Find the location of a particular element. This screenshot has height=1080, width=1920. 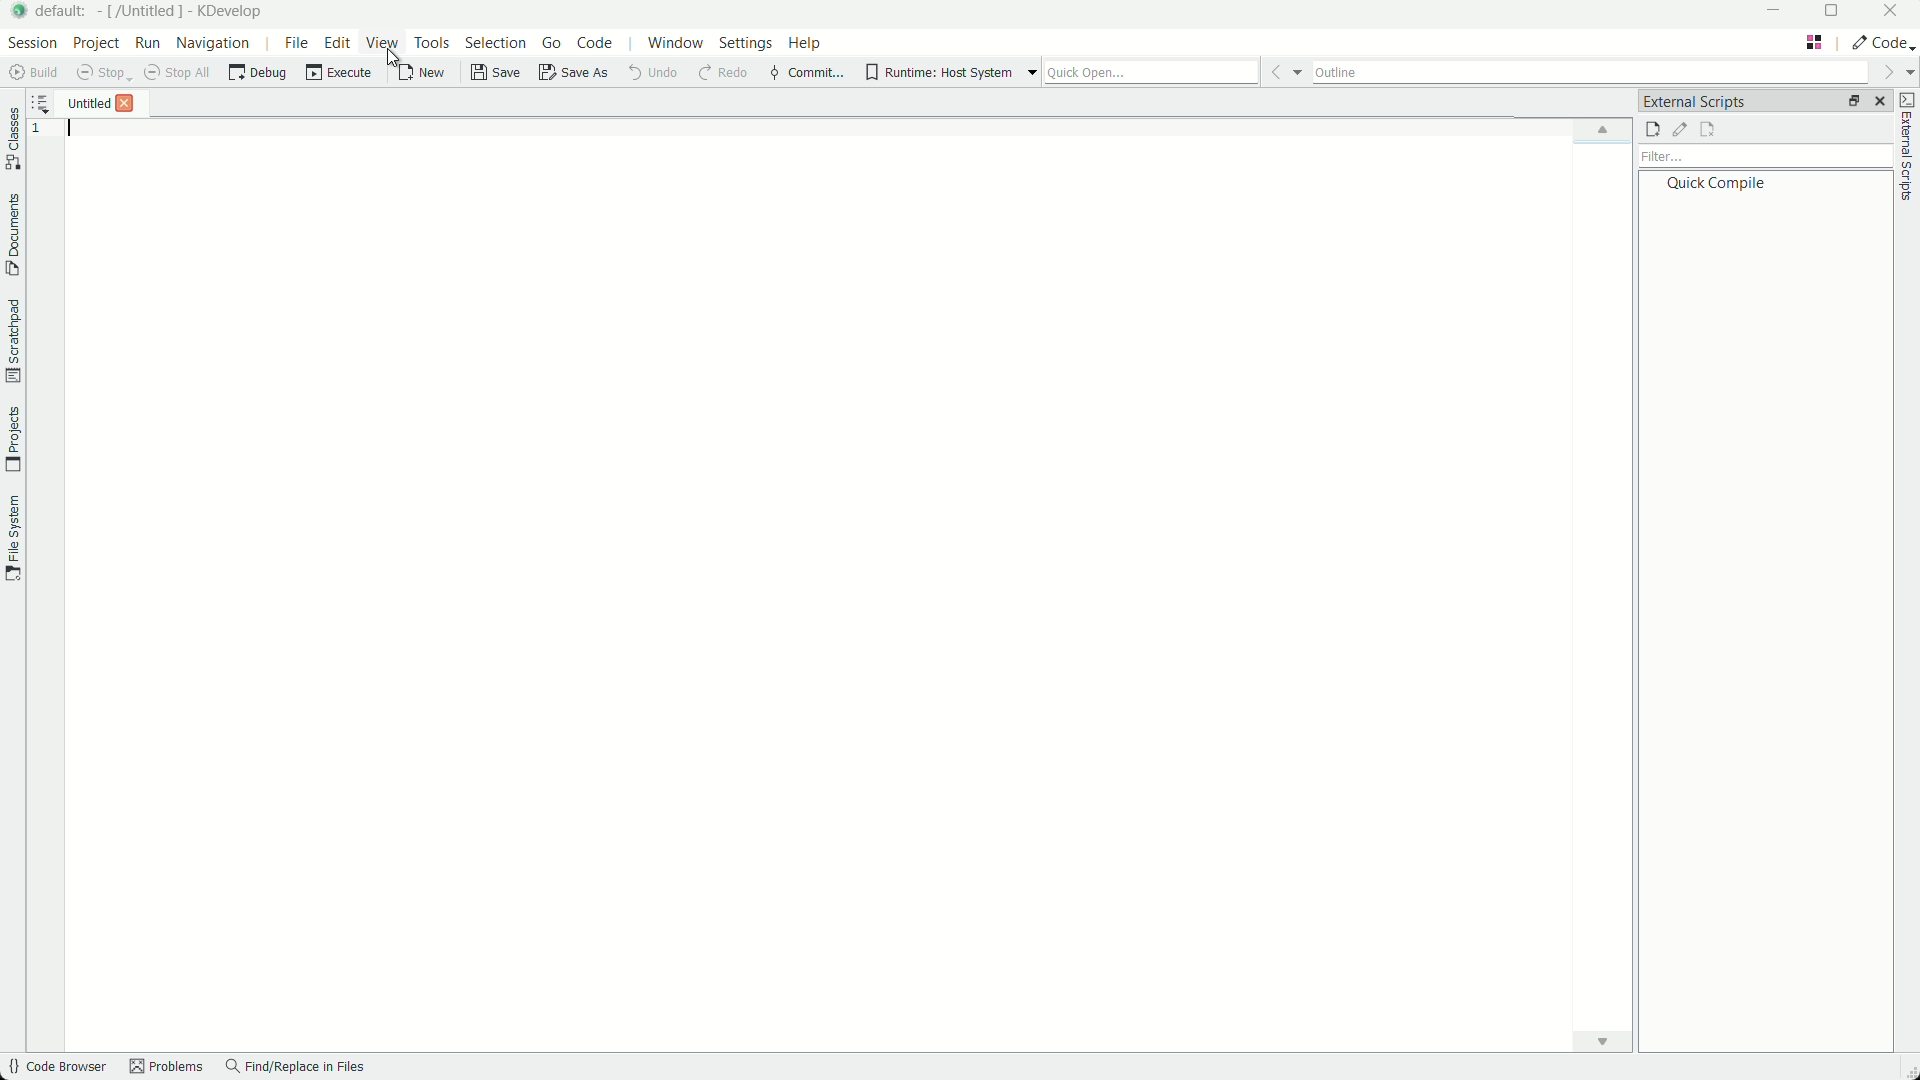

sort all opened document is located at coordinates (39, 101).